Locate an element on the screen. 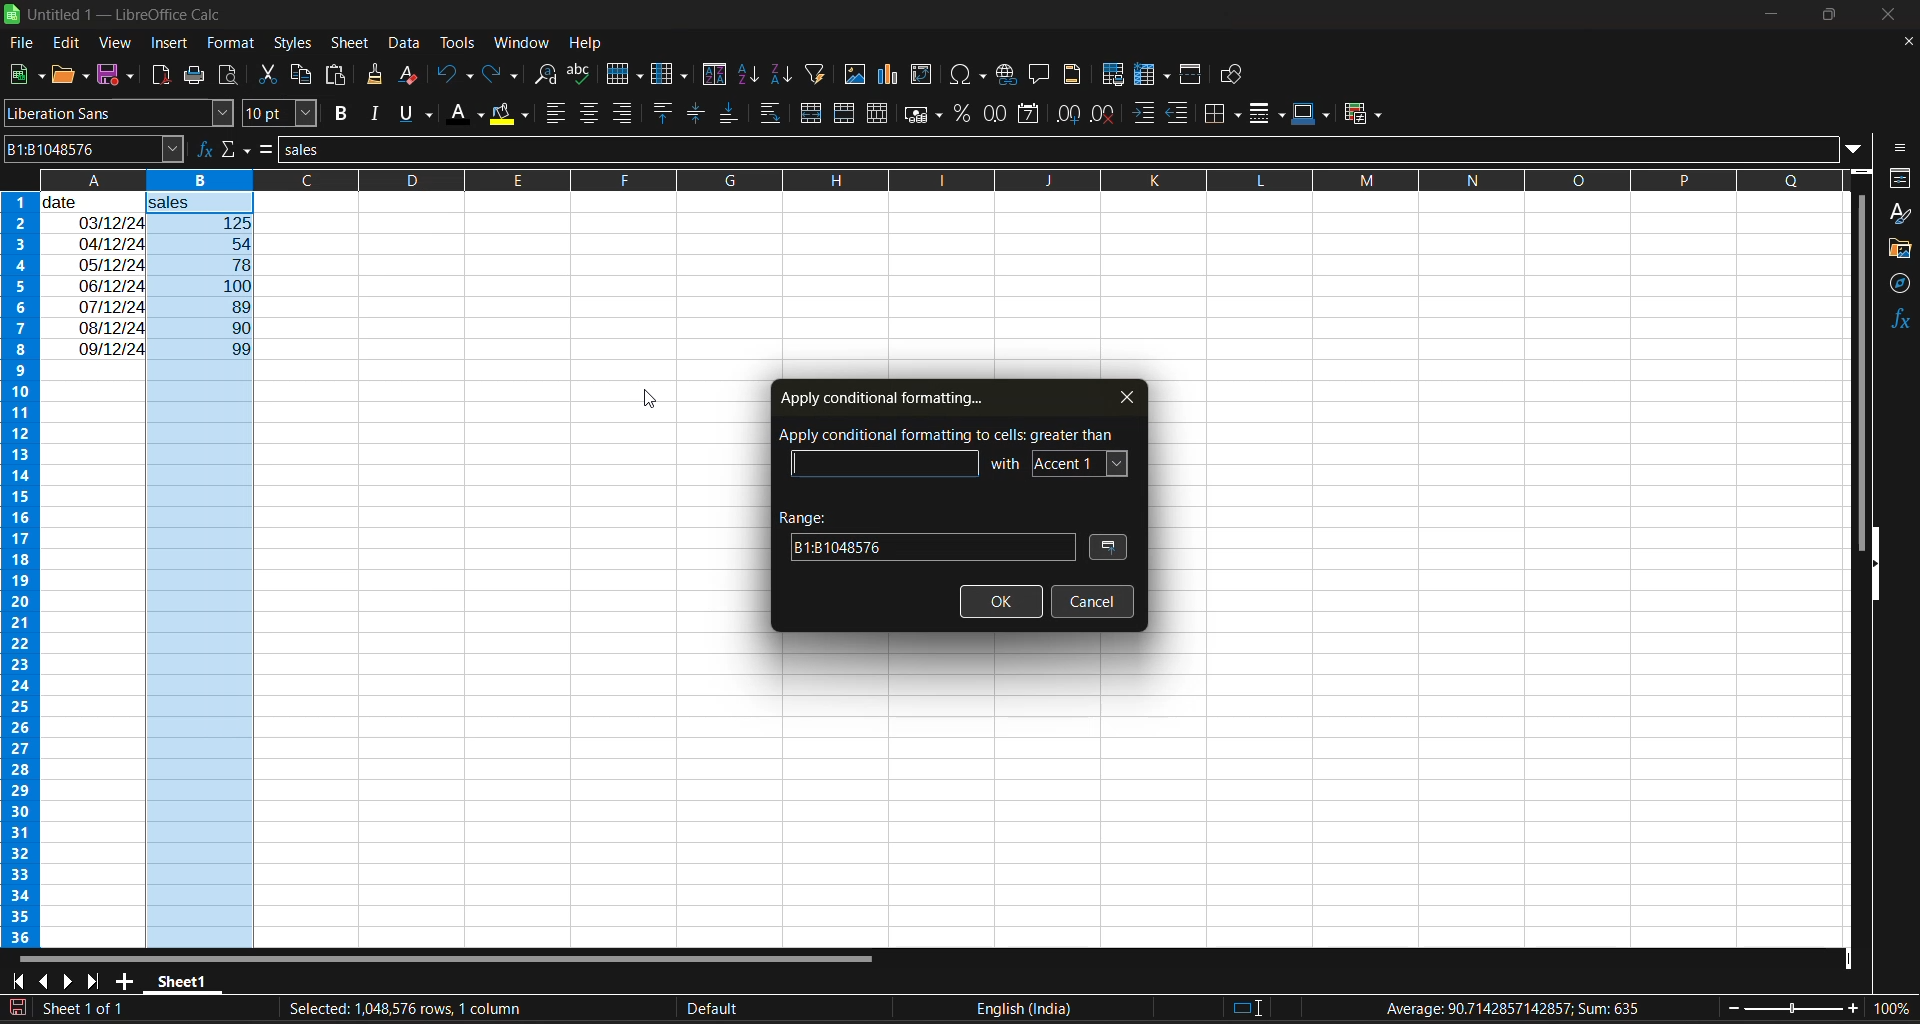  paste is located at coordinates (339, 75).